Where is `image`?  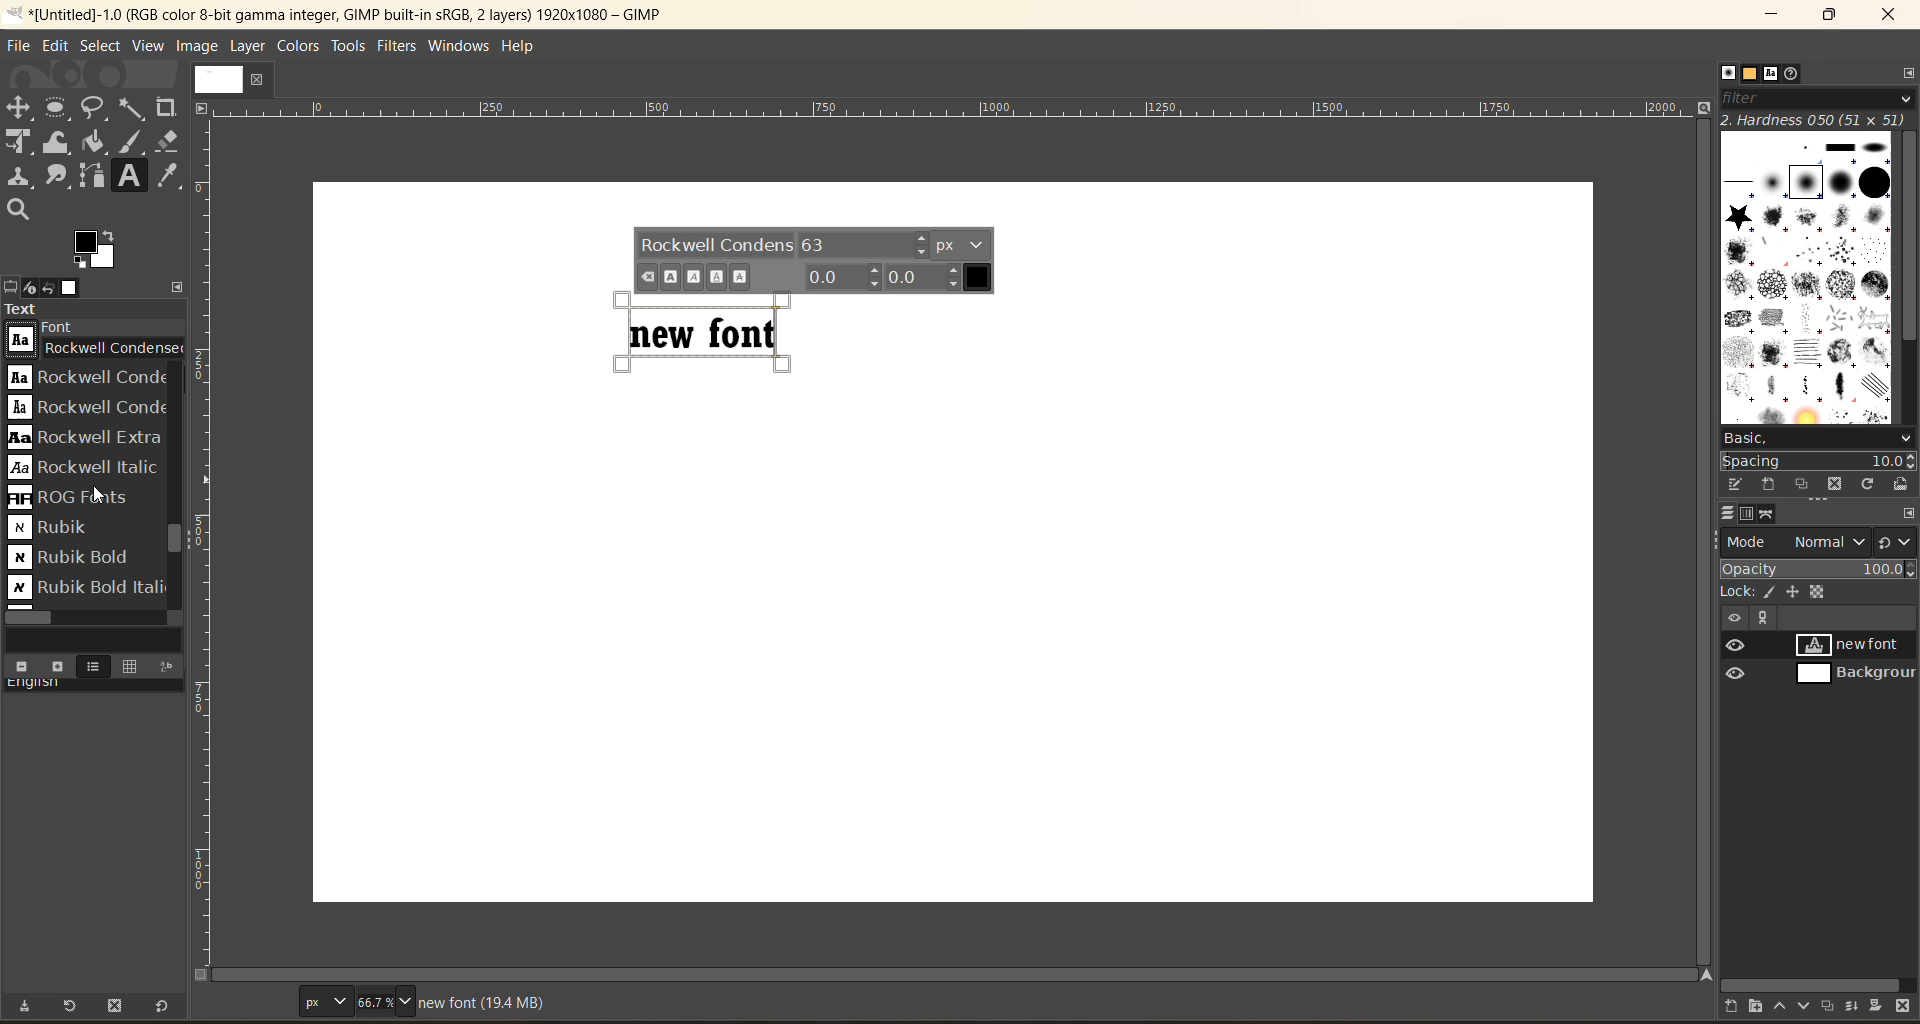
image is located at coordinates (200, 46).